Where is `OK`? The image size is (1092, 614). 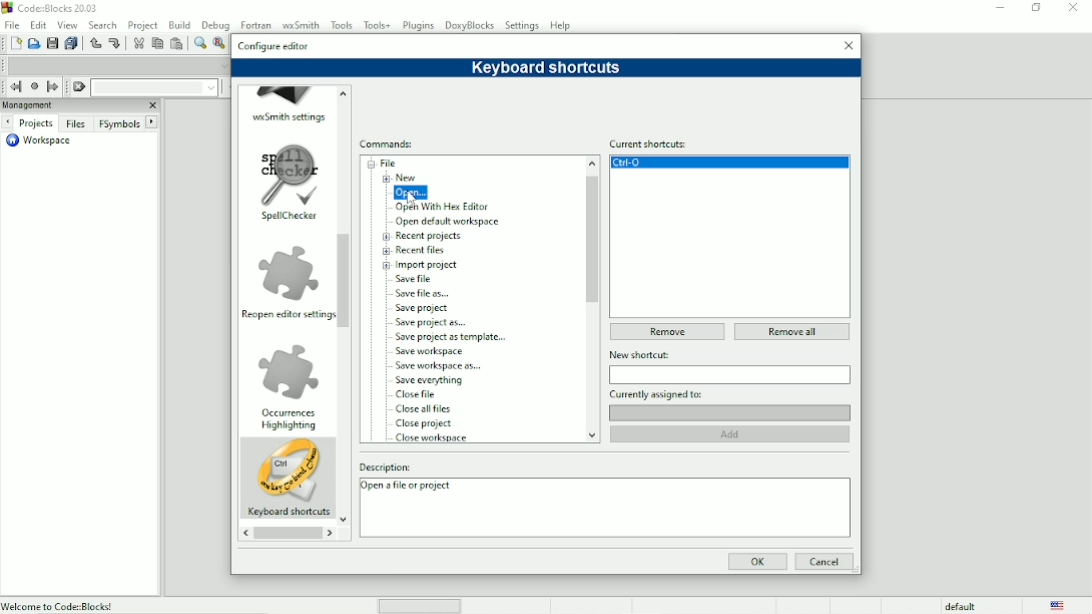 OK is located at coordinates (757, 562).